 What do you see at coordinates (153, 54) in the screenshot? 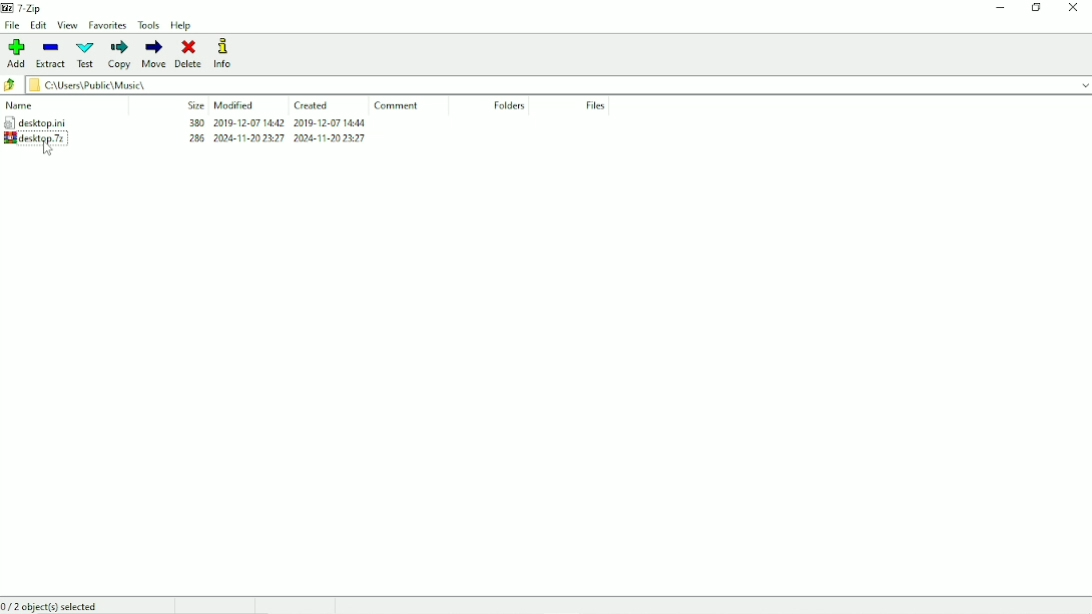
I see `Move` at bounding box center [153, 54].